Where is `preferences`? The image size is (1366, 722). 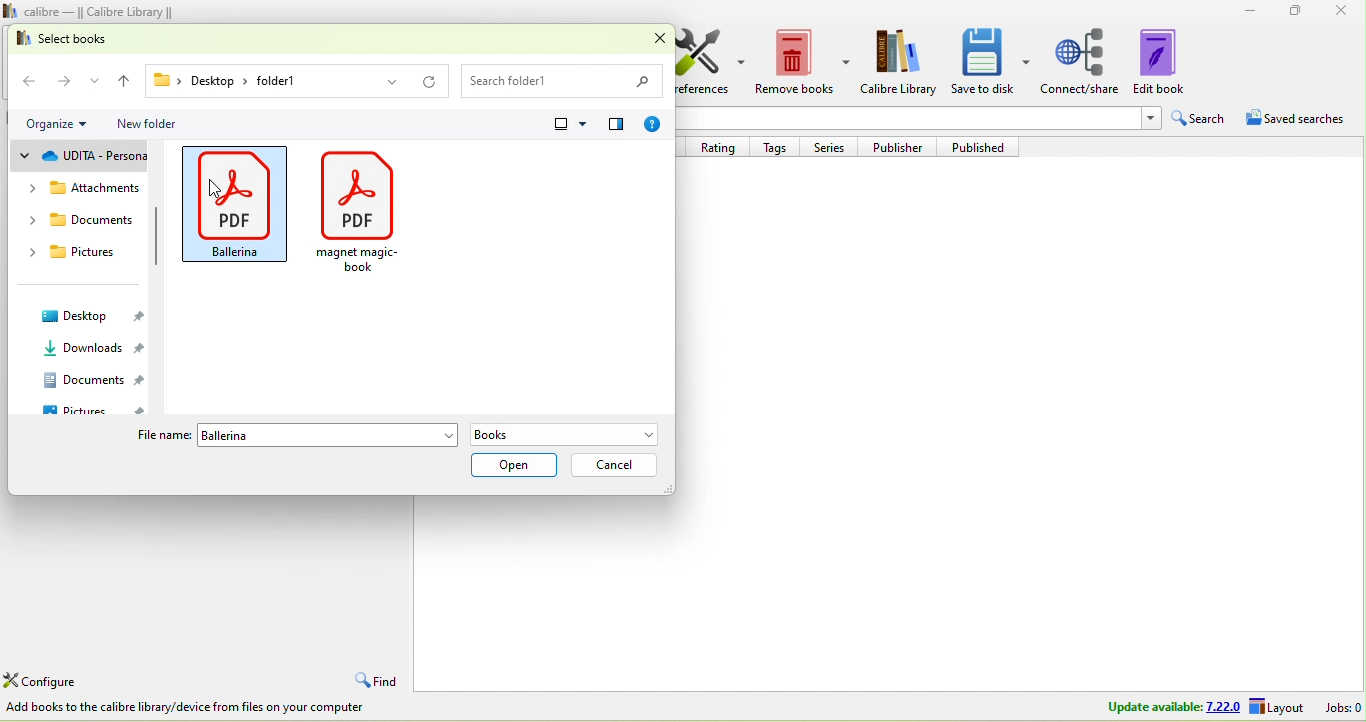 preferences is located at coordinates (710, 68).